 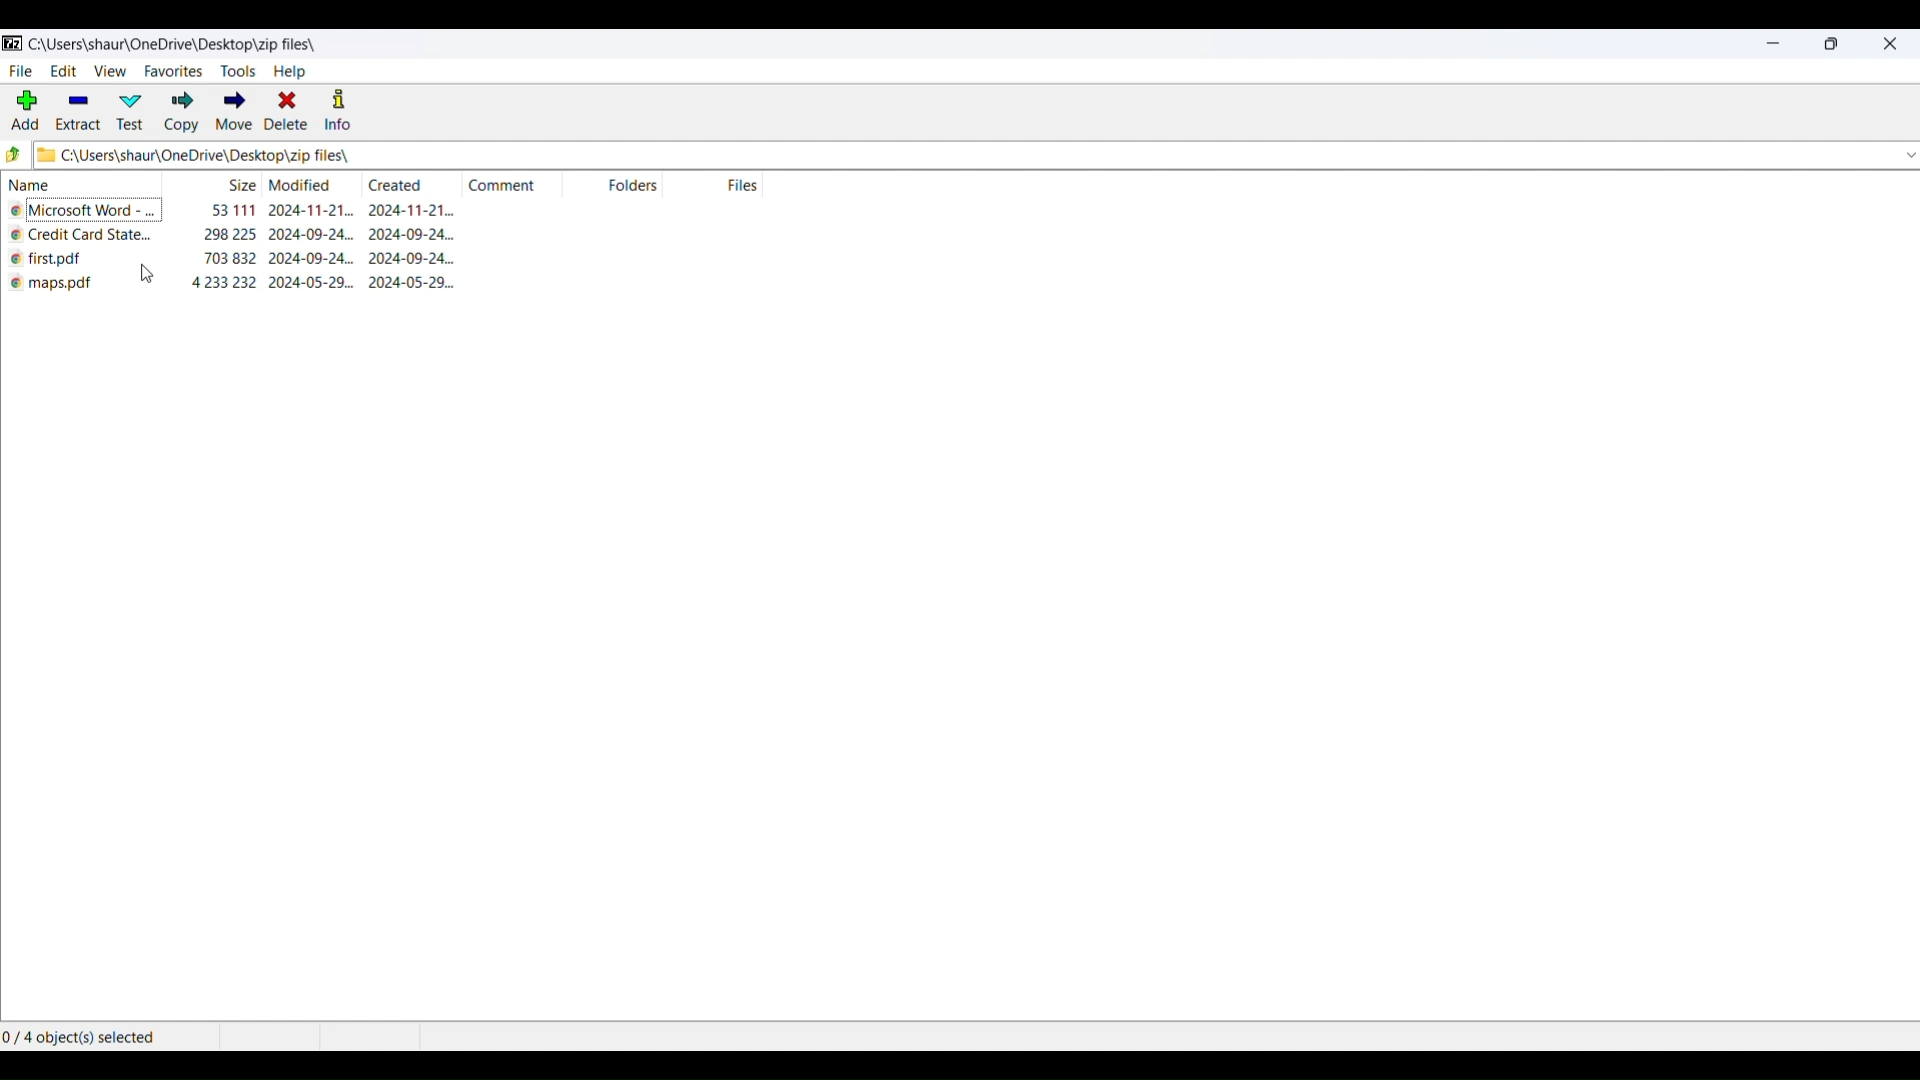 What do you see at coordinates (130, 113) in the screenshot?
I see `test` at bounding box center [130, 113].